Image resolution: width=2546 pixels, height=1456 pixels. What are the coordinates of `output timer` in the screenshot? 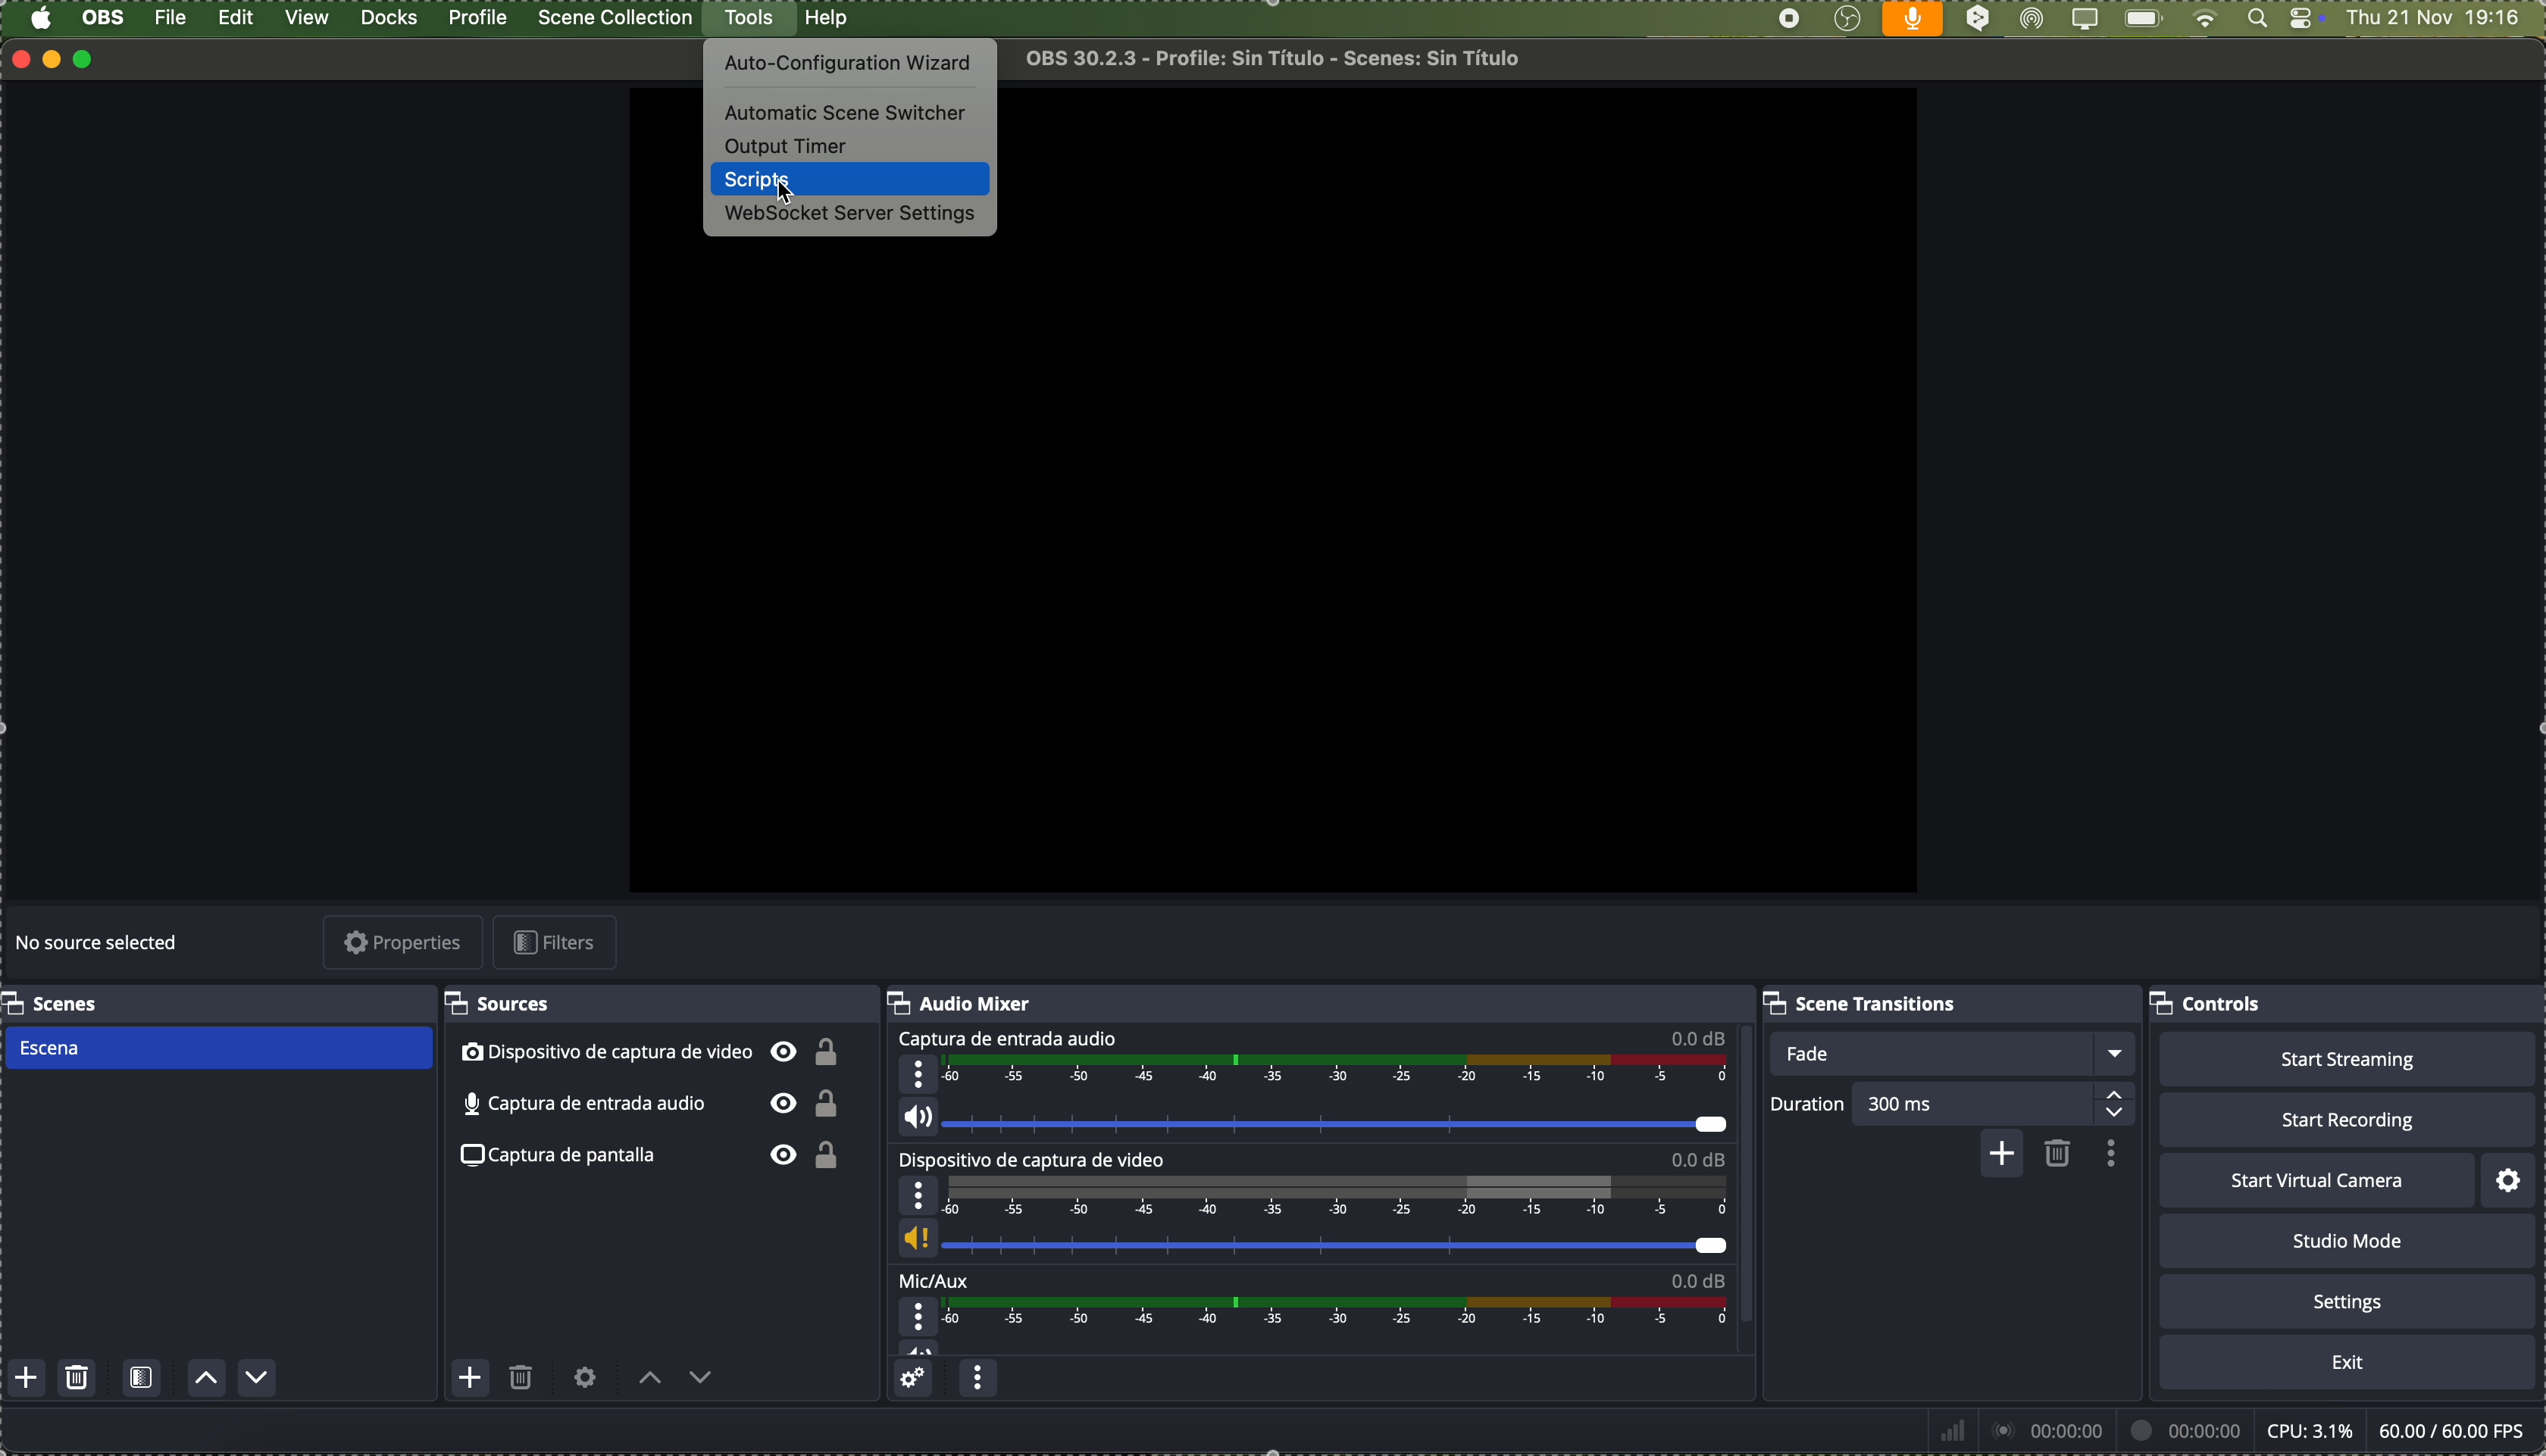 It's located at (791, 146).